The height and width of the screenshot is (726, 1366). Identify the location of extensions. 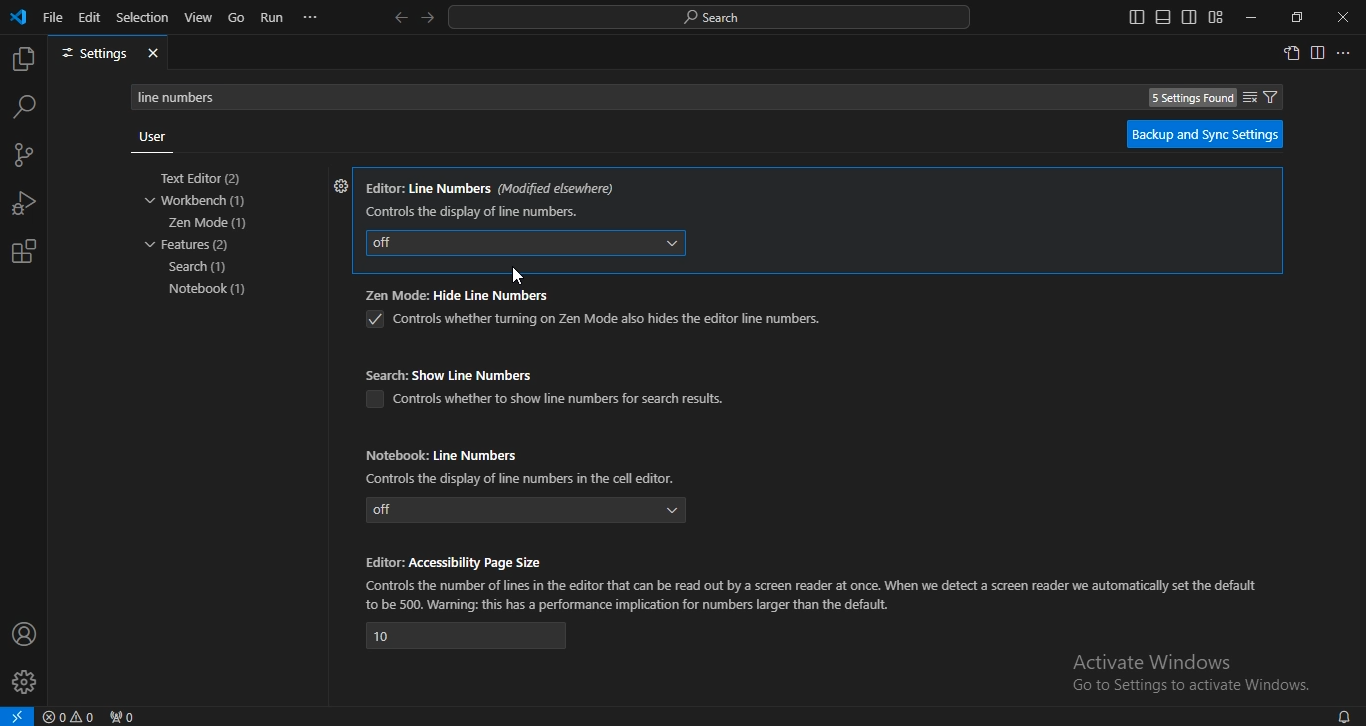
(23, 252).